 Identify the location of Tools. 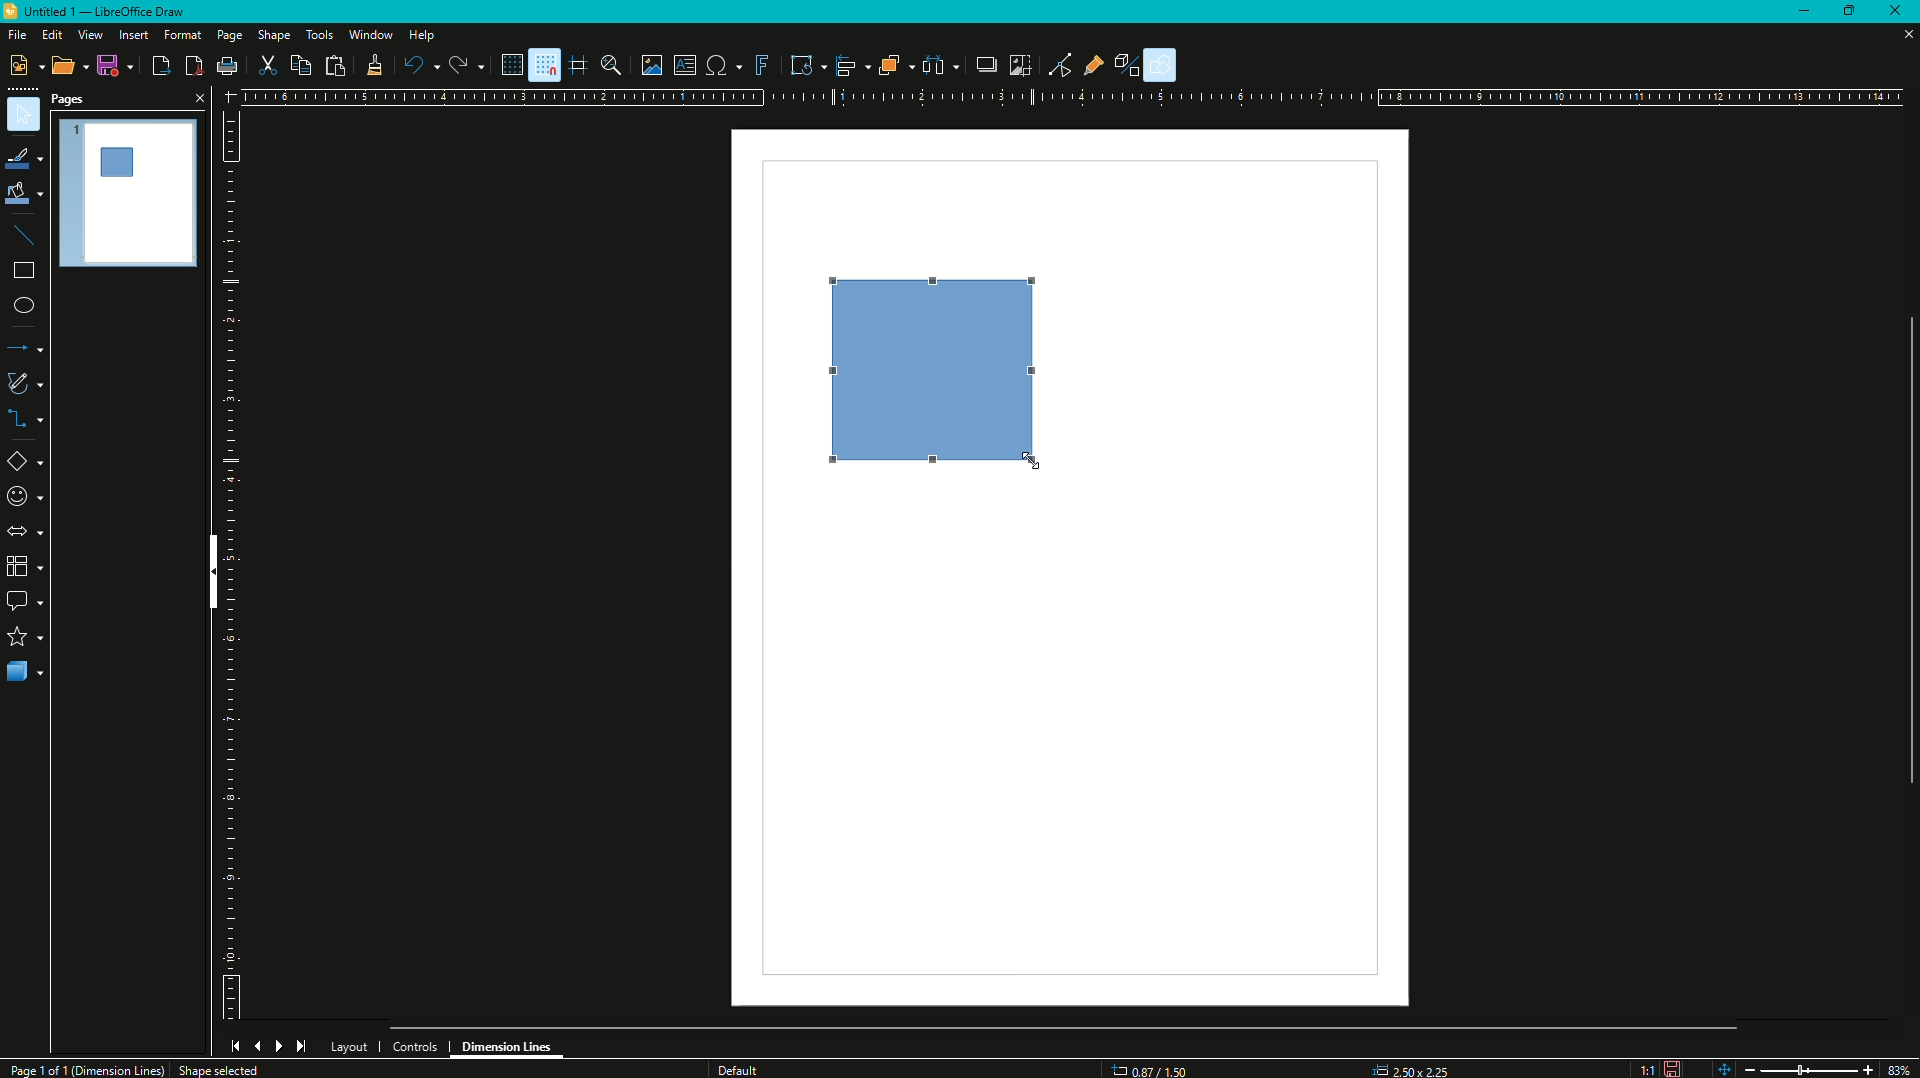
(319, 34).